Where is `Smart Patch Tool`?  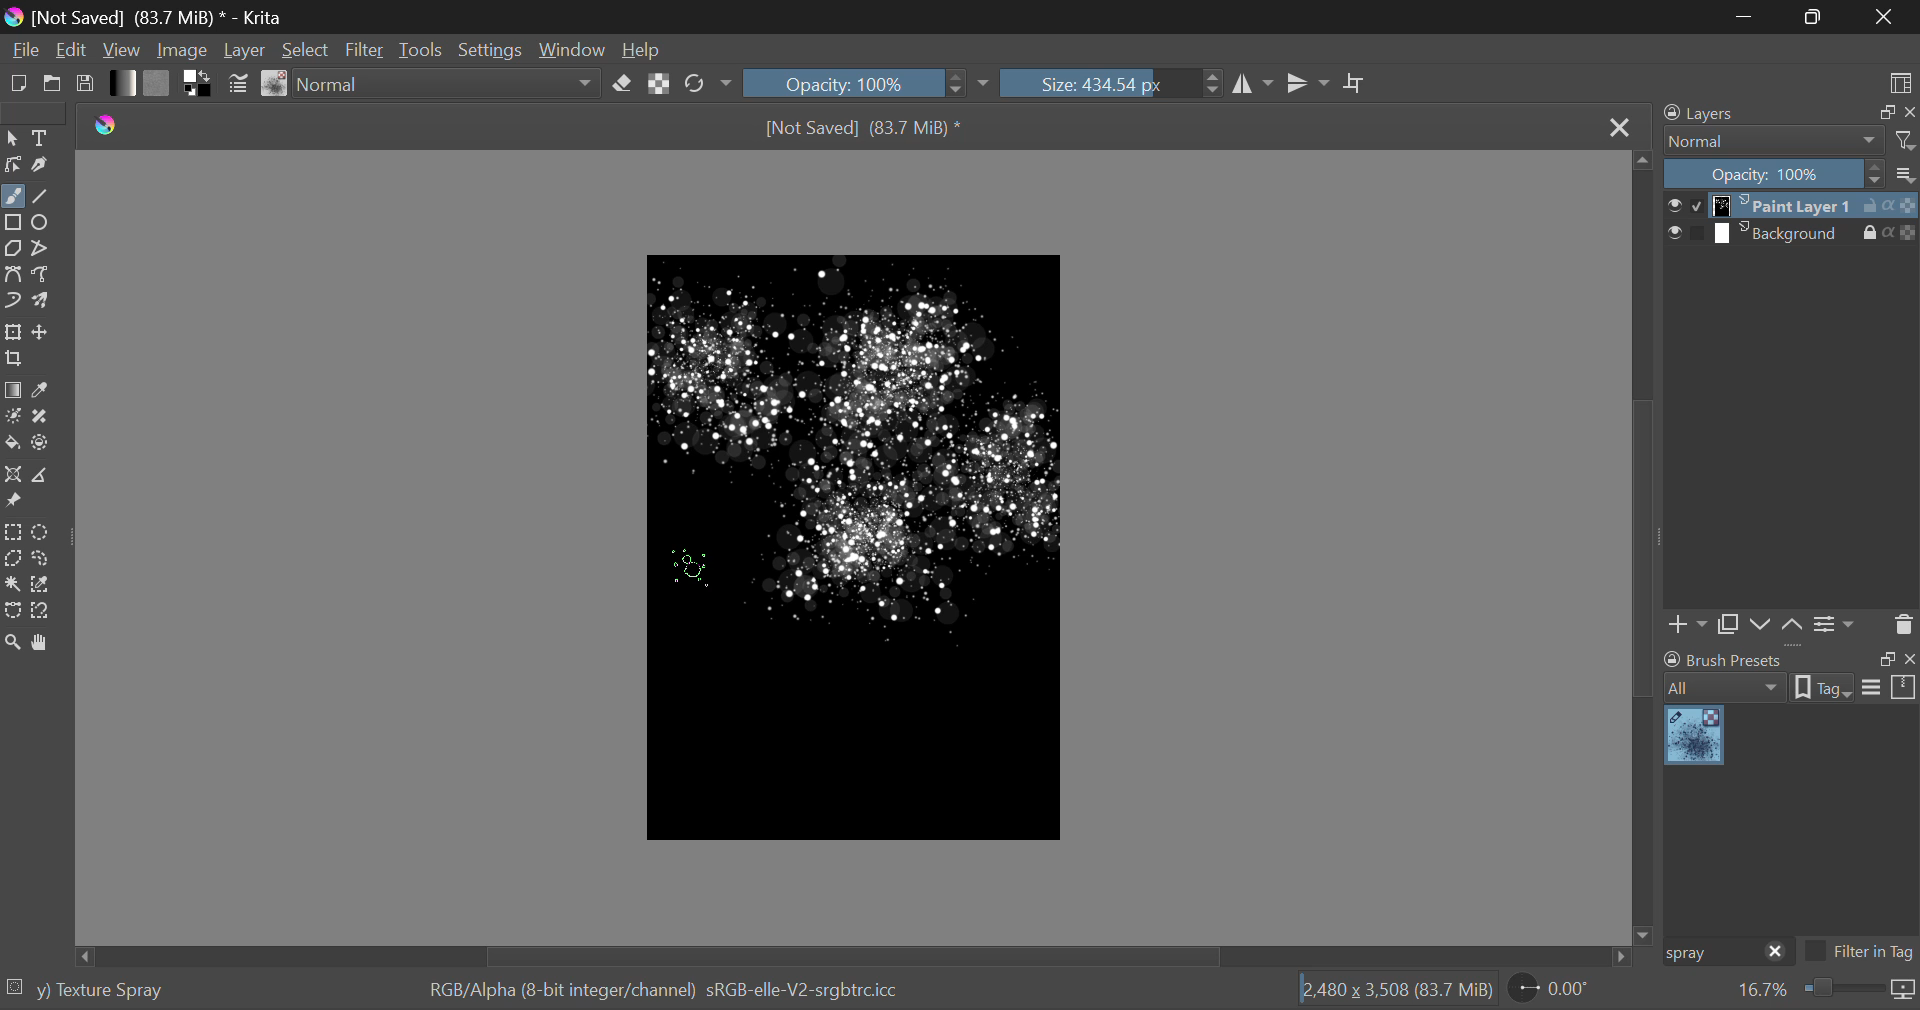 Smart Patch Tool is located at coordinates (41, 421).